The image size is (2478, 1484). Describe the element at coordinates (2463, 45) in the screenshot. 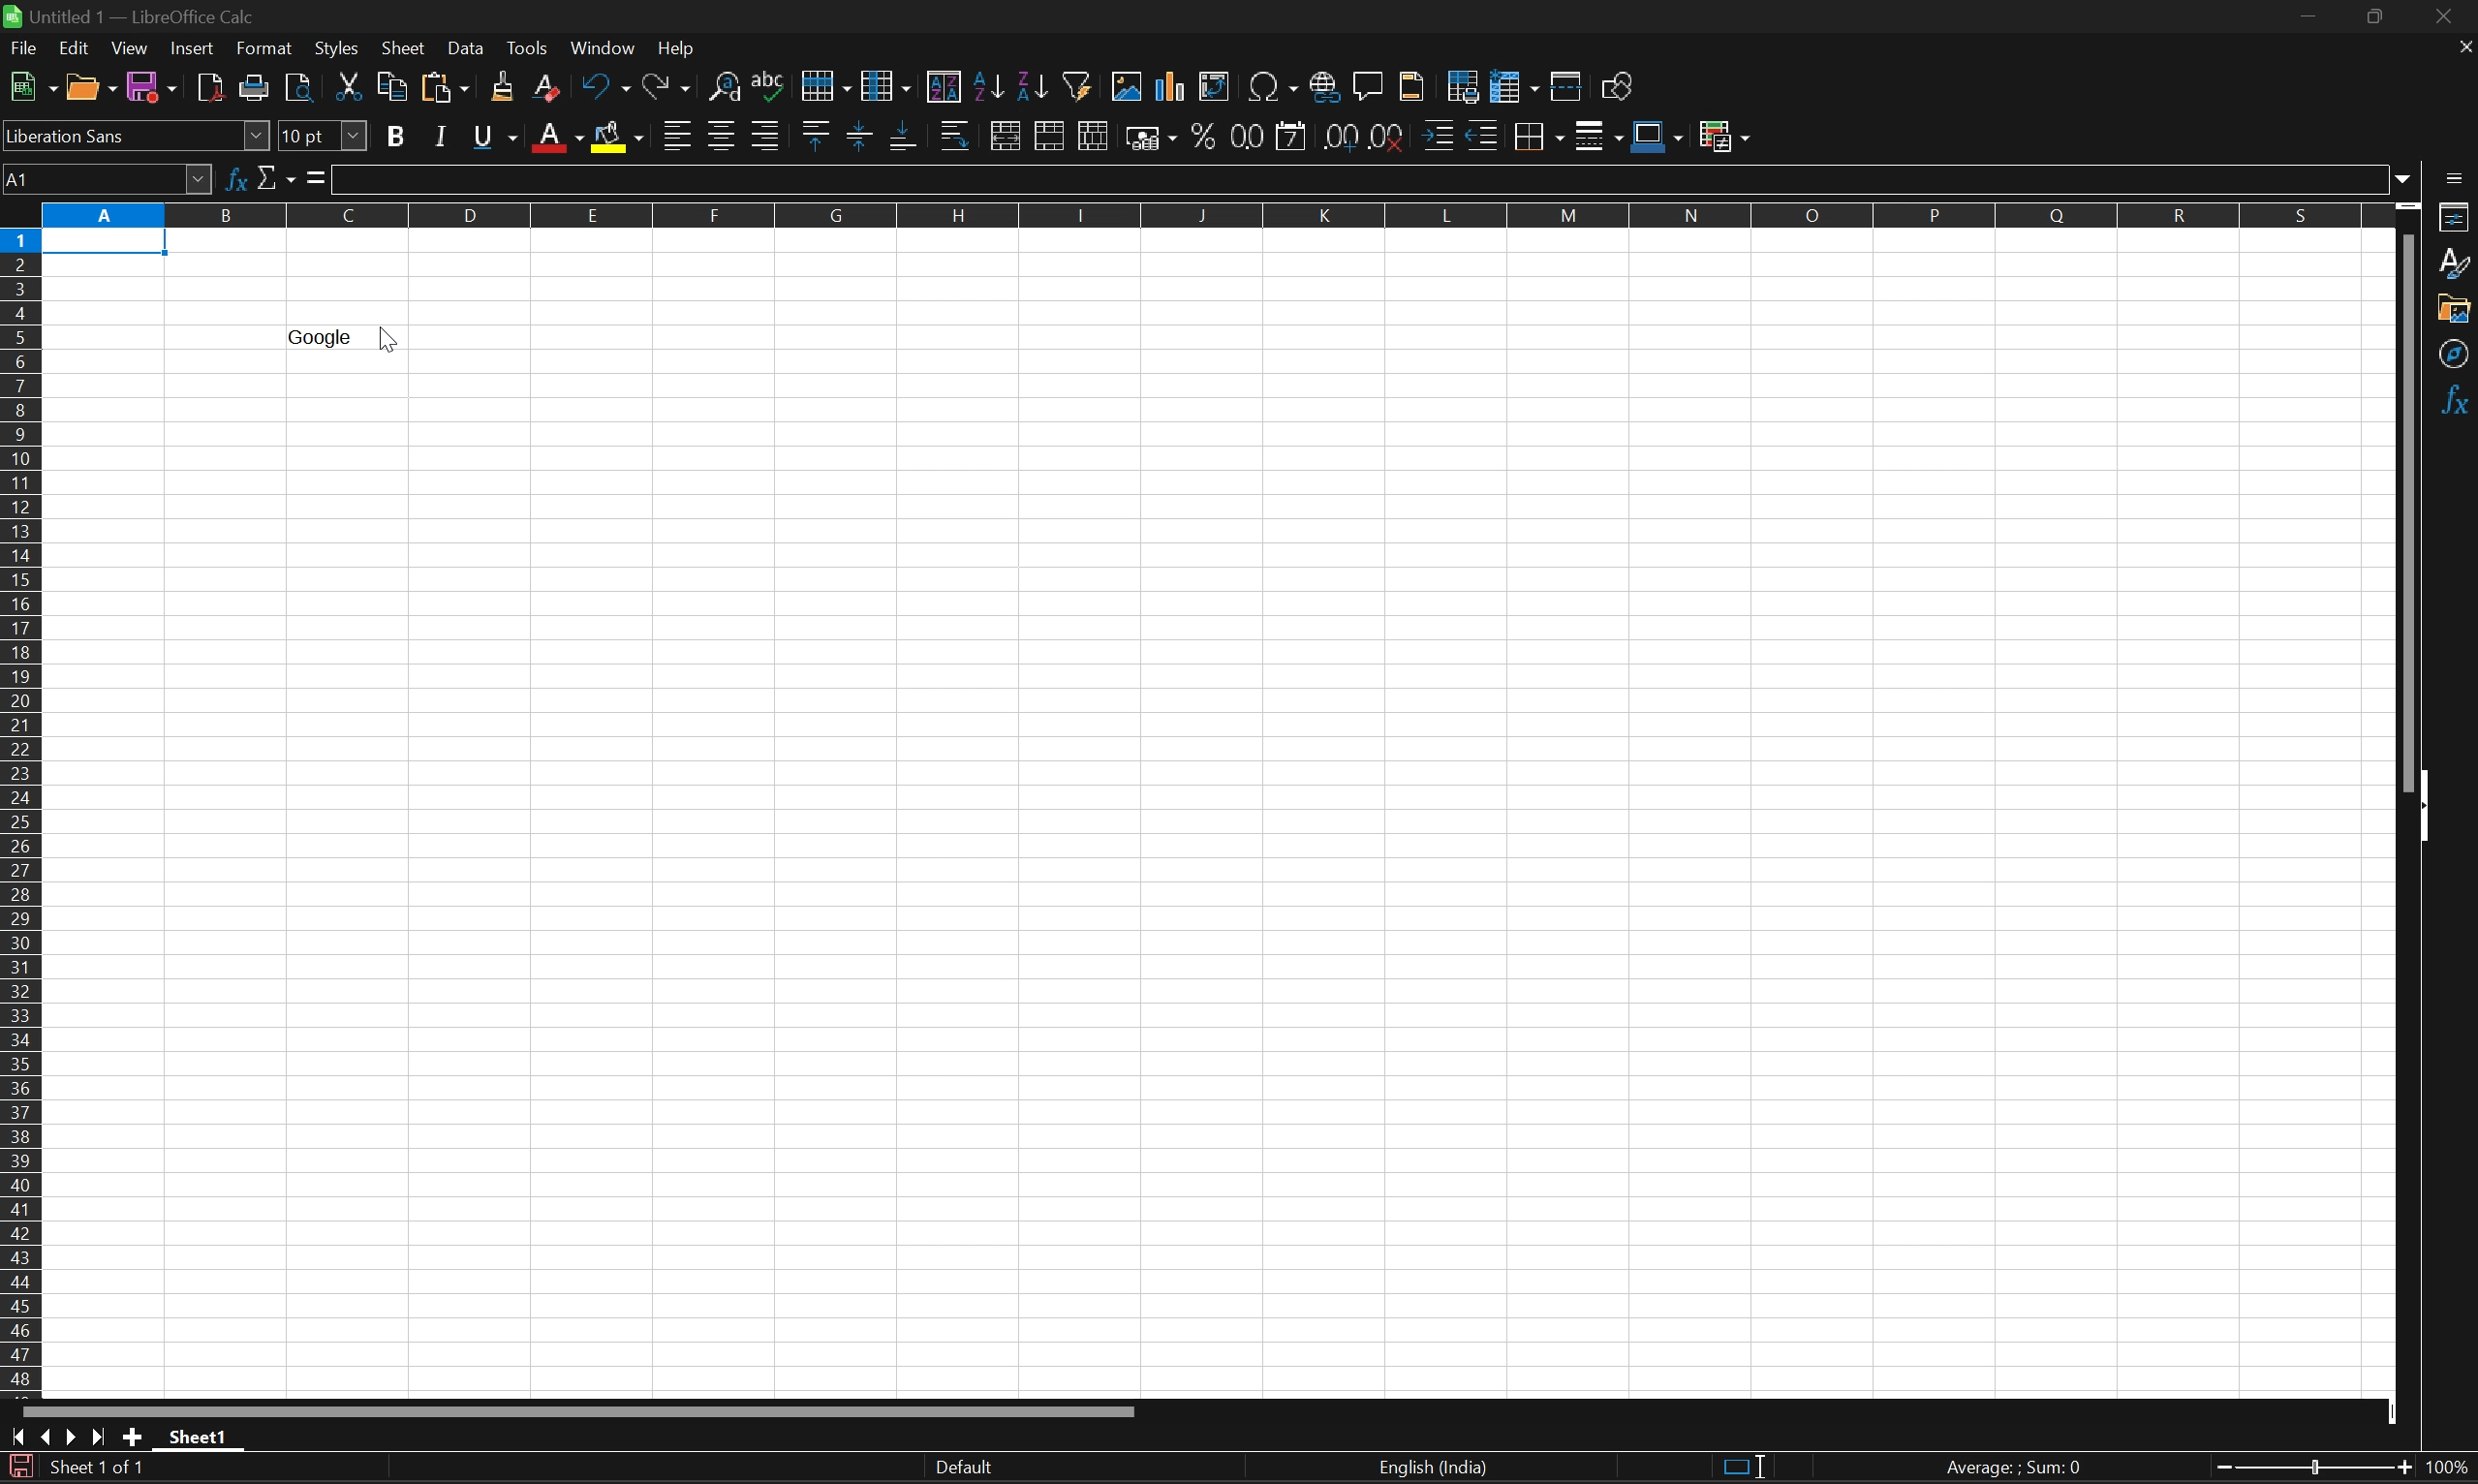

I see `Close document` at that location.